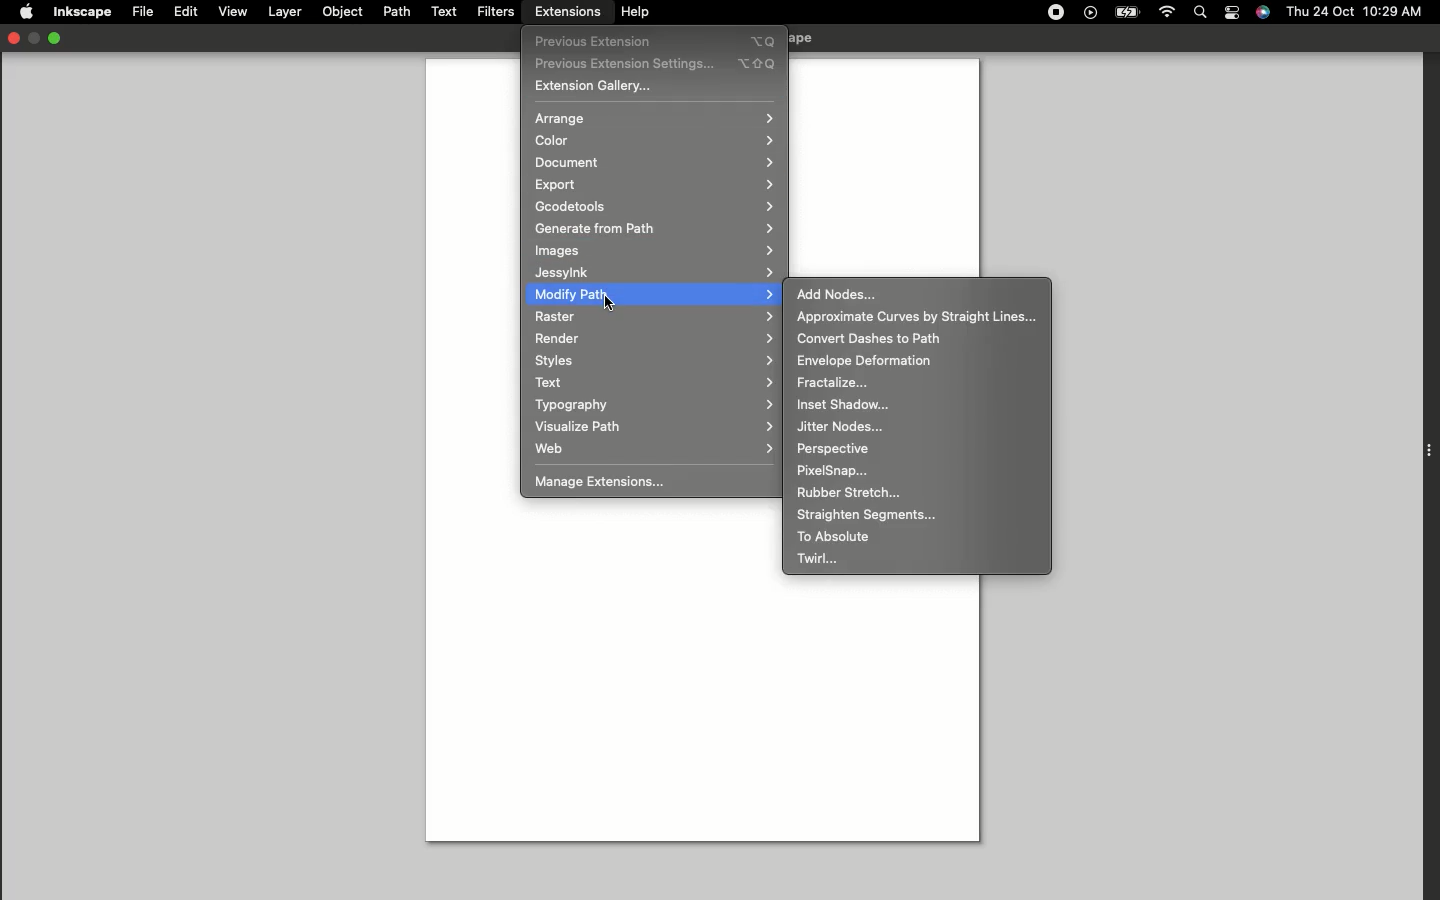  What do you see at coordinates (446, 12) in the screenshot?
I see `Text` at bounding box center [446, 12].